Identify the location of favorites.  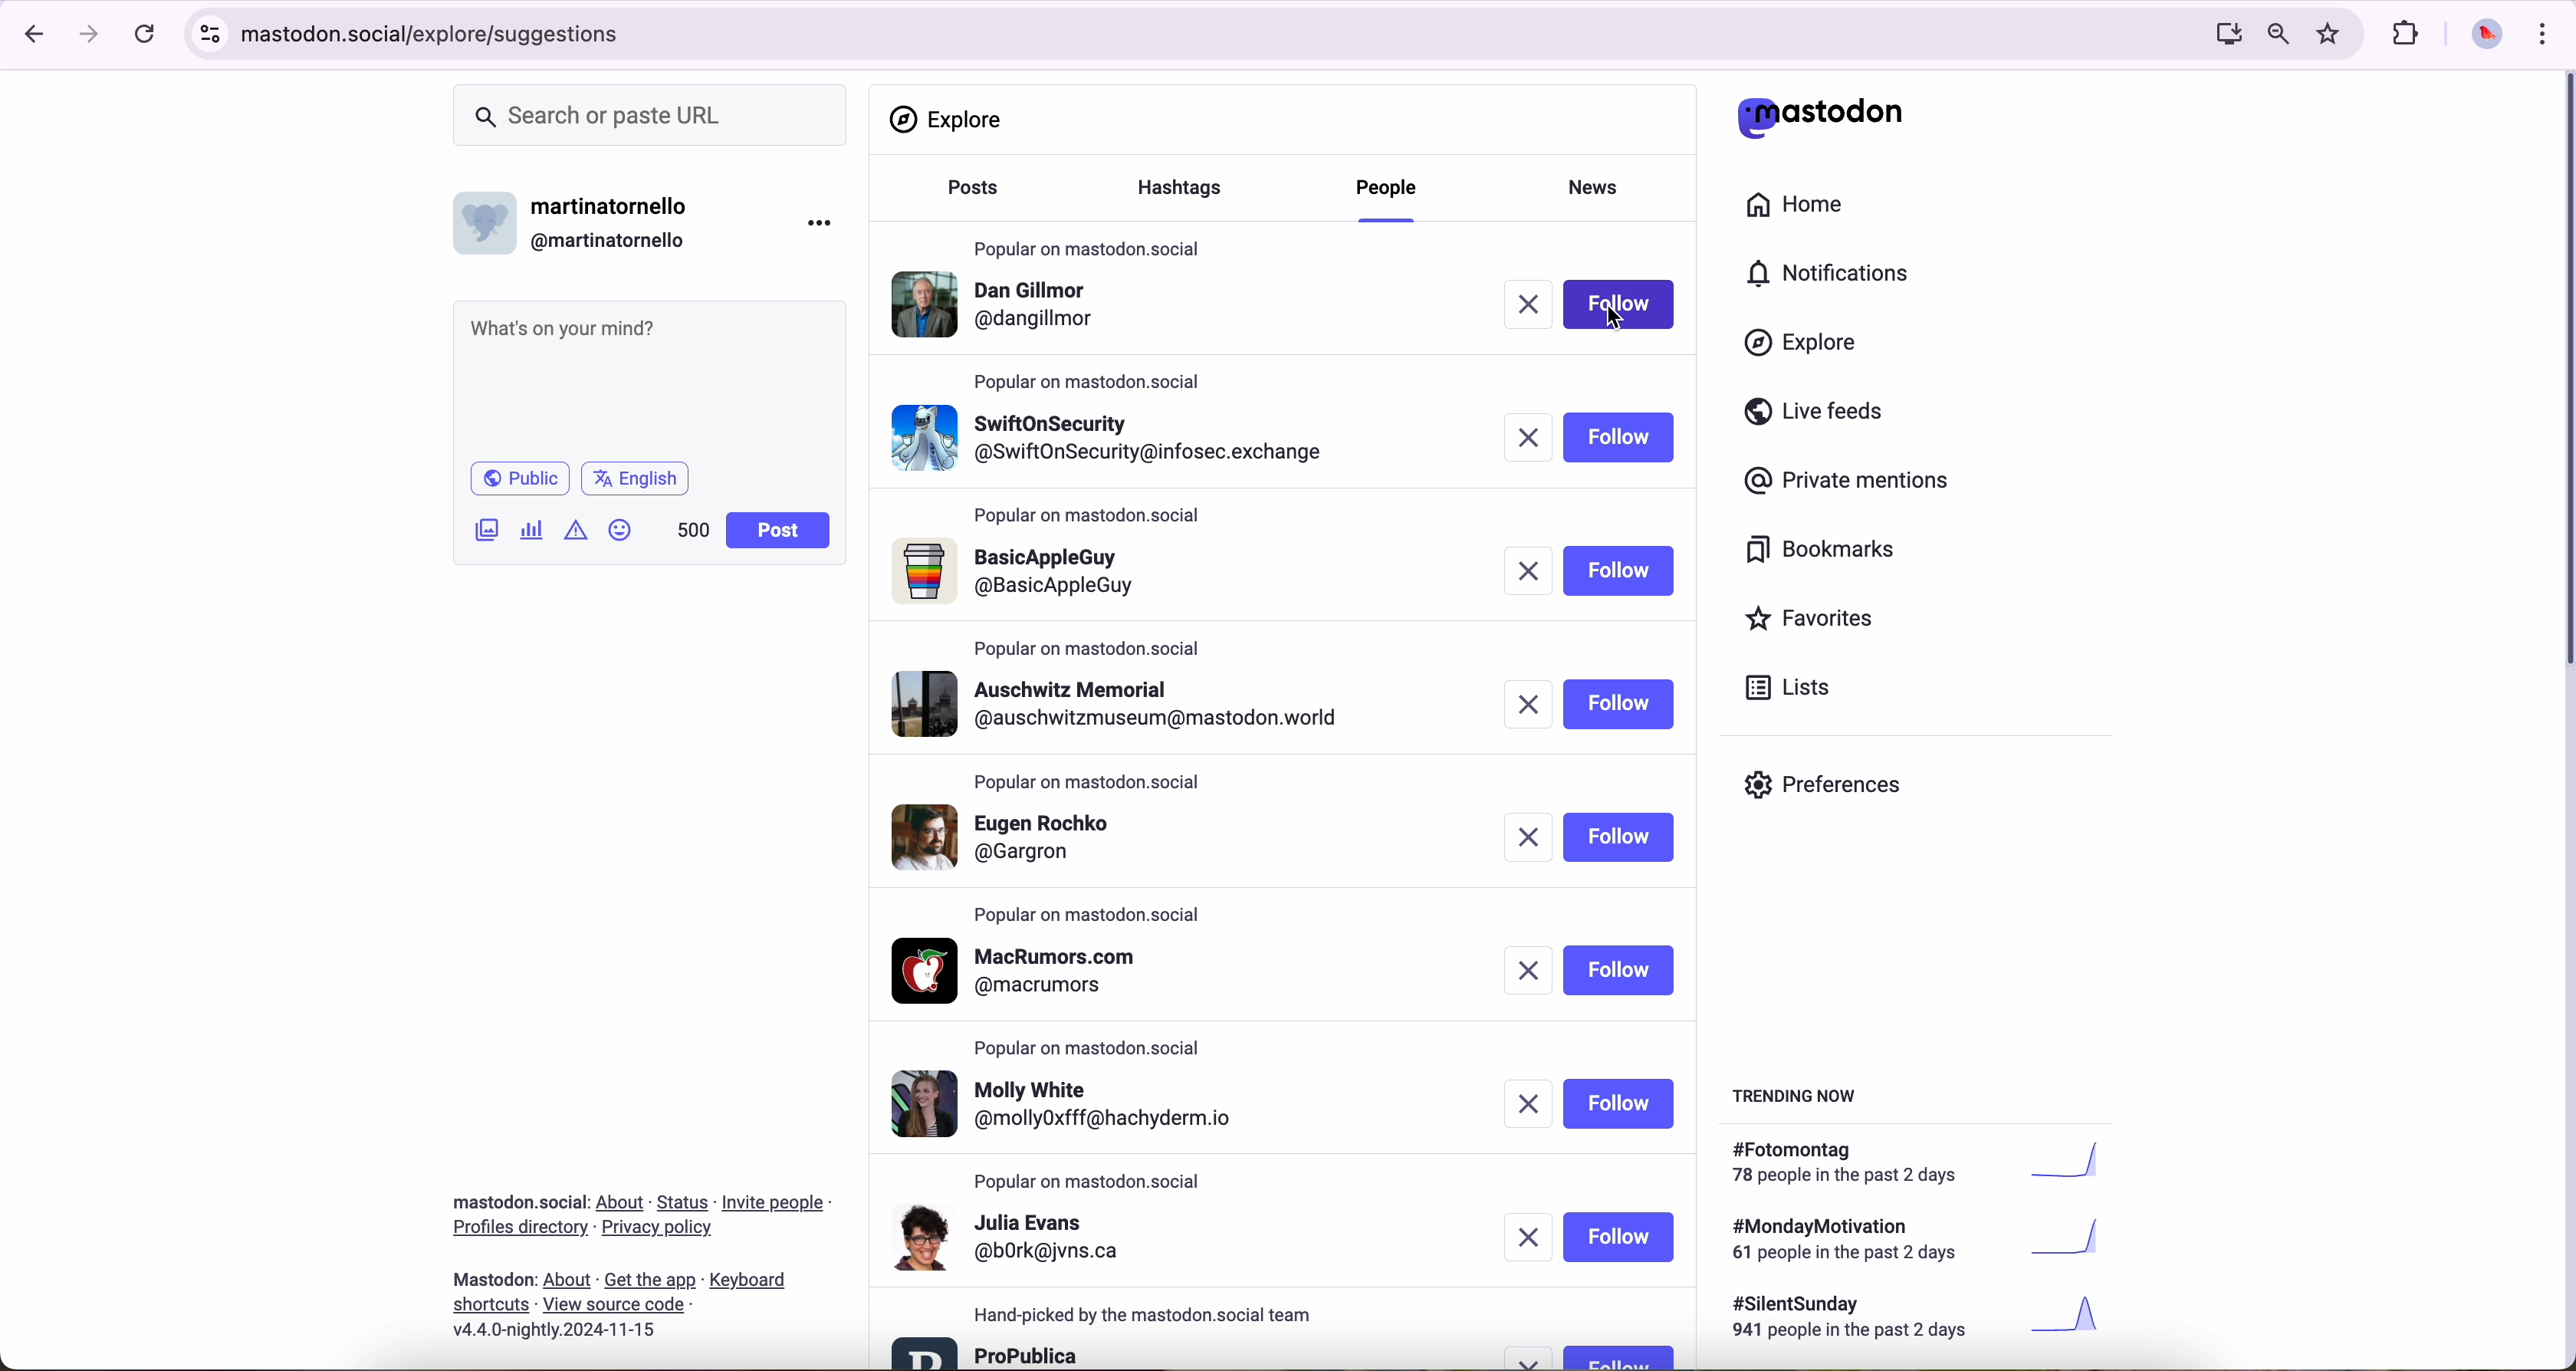
(1818, 621).